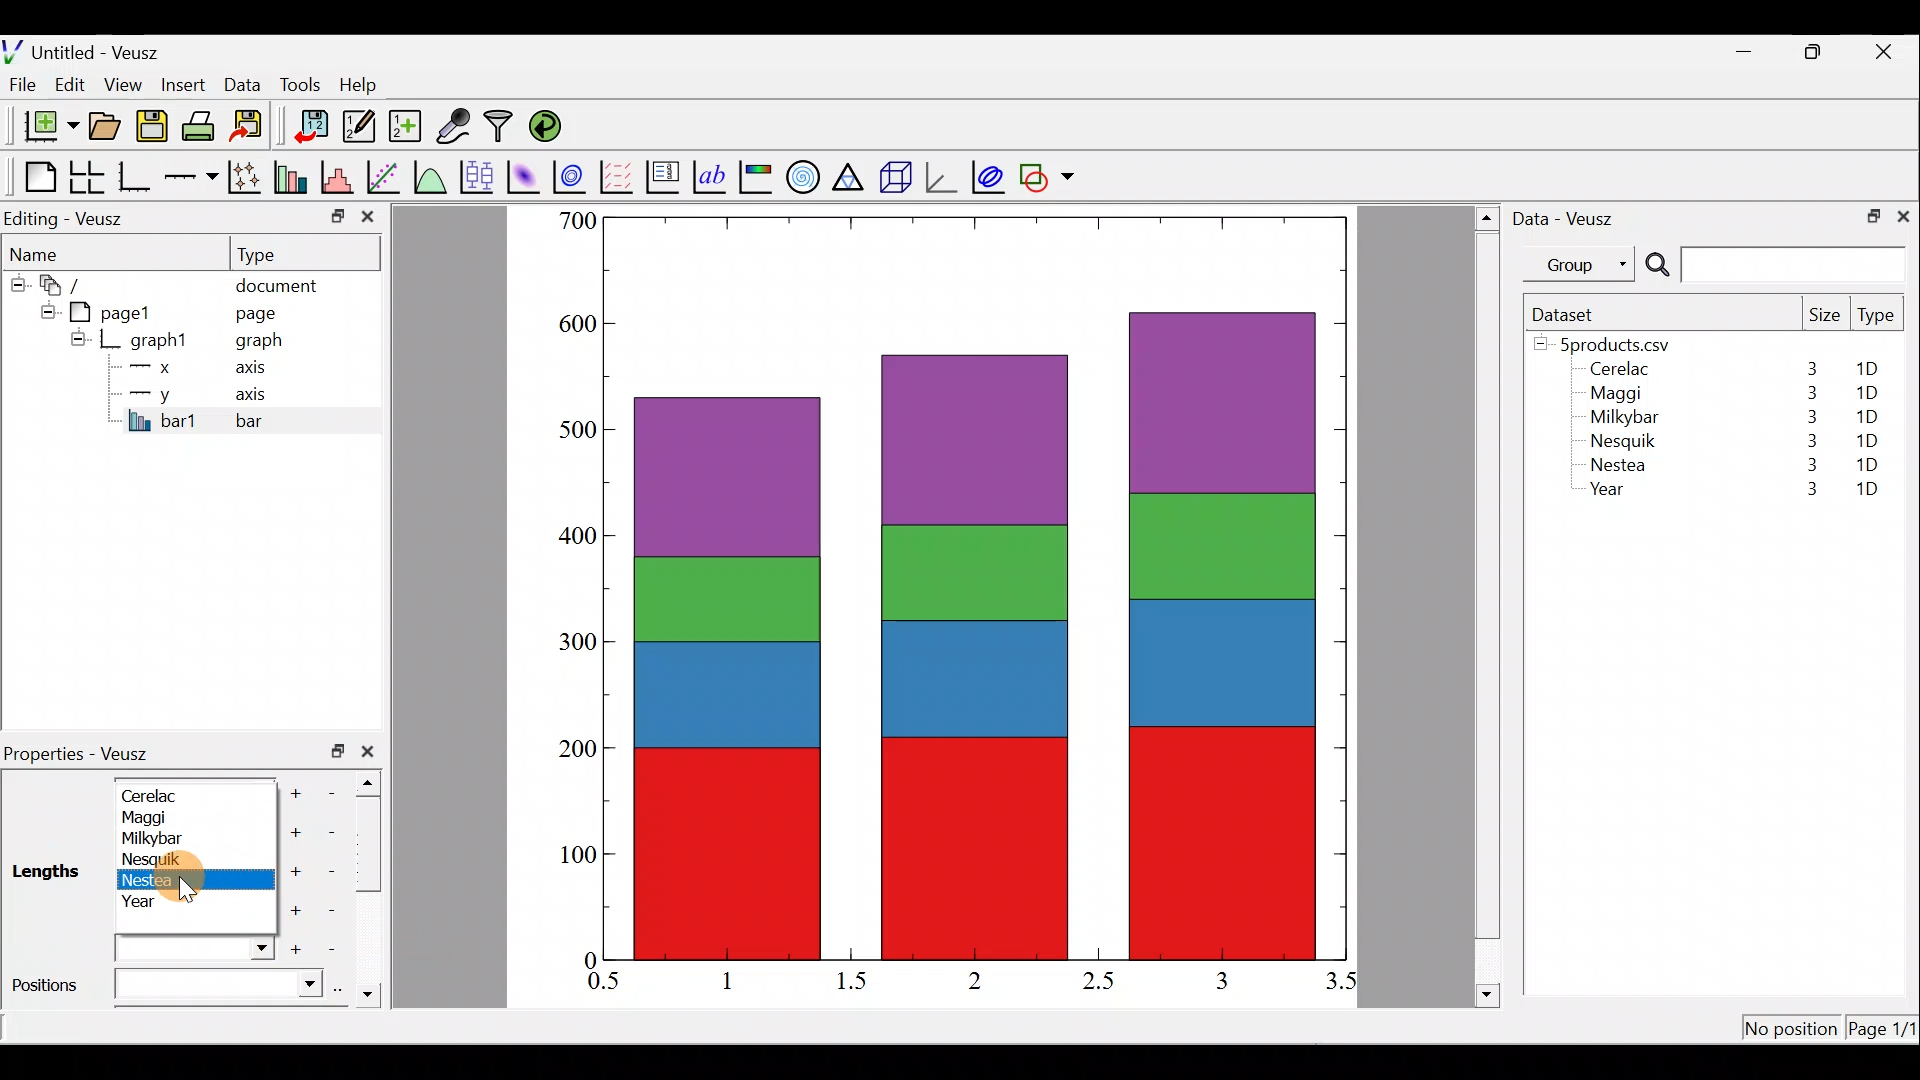 This screenshot has width=1920, height=1080. I want to click on Insert, so click(186, 84).